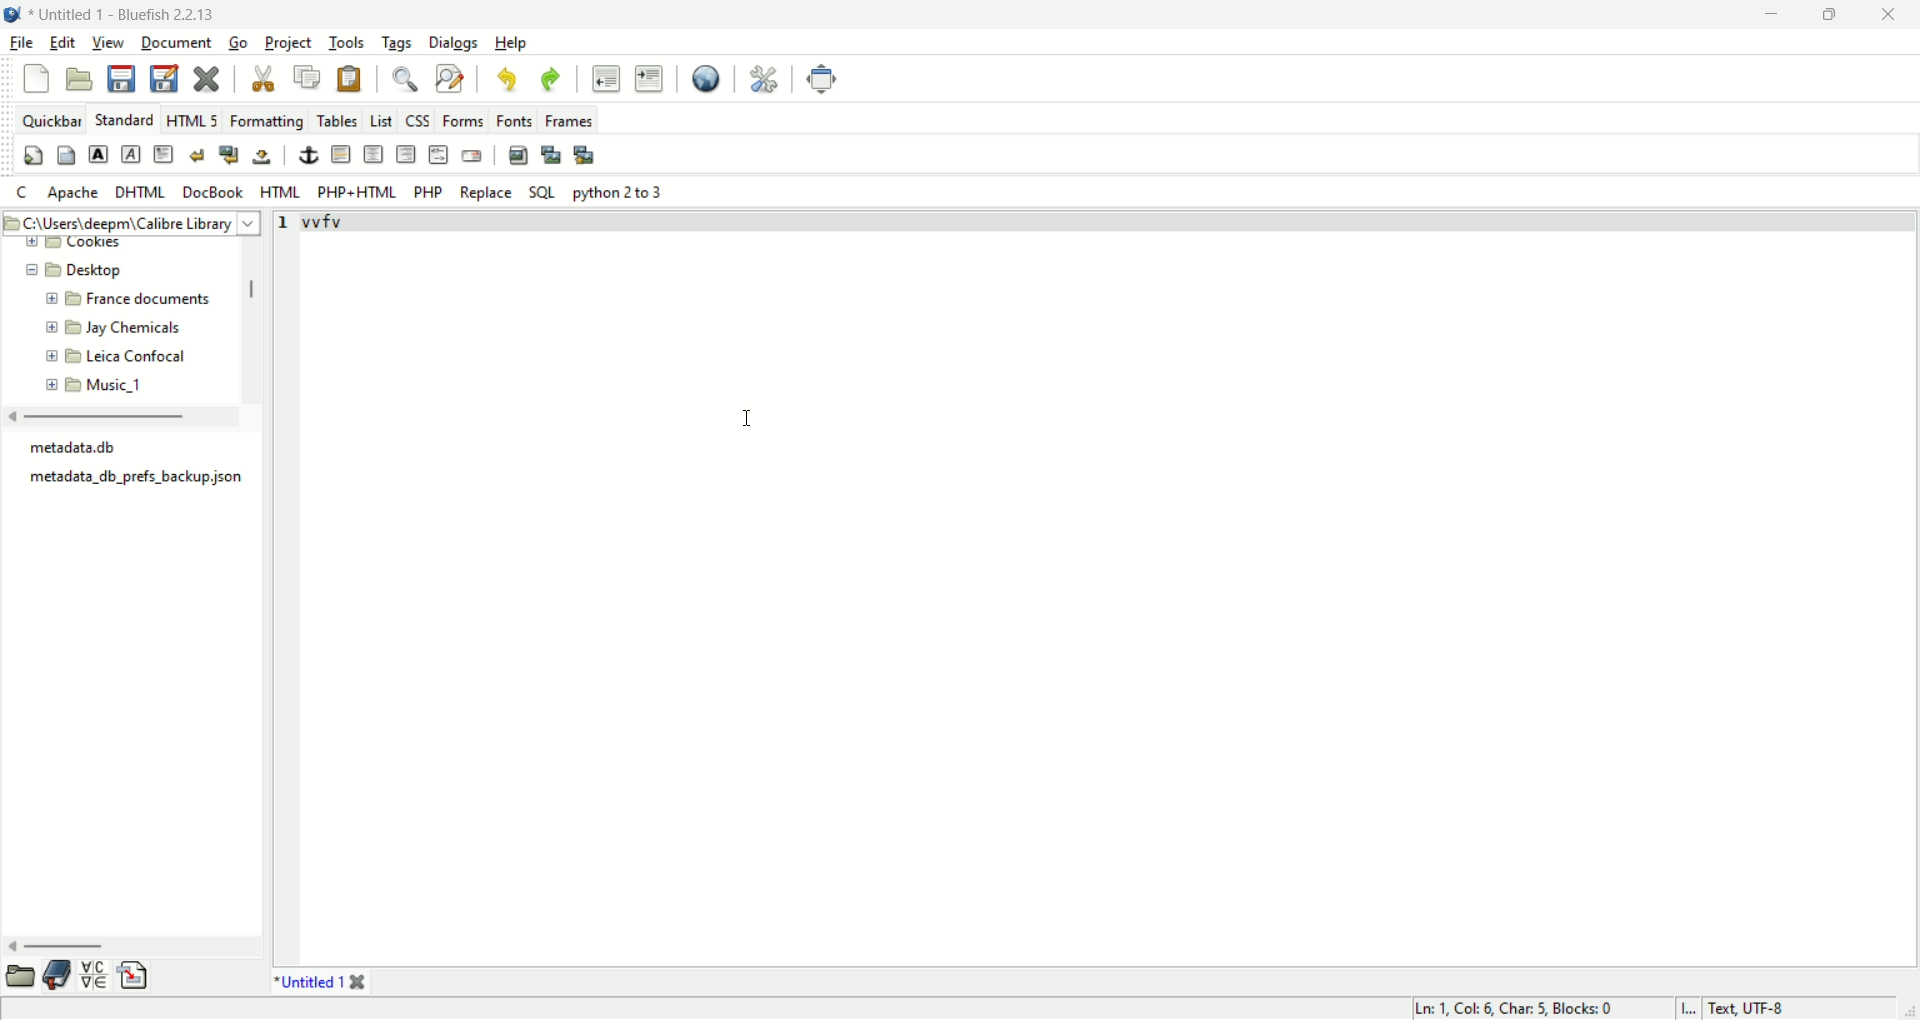 The width and height of the screenshot is (1920, 1020). What do you see at coordinates (476, 153) in the screenshot?
I see `email` at bounding box center [476, 153].